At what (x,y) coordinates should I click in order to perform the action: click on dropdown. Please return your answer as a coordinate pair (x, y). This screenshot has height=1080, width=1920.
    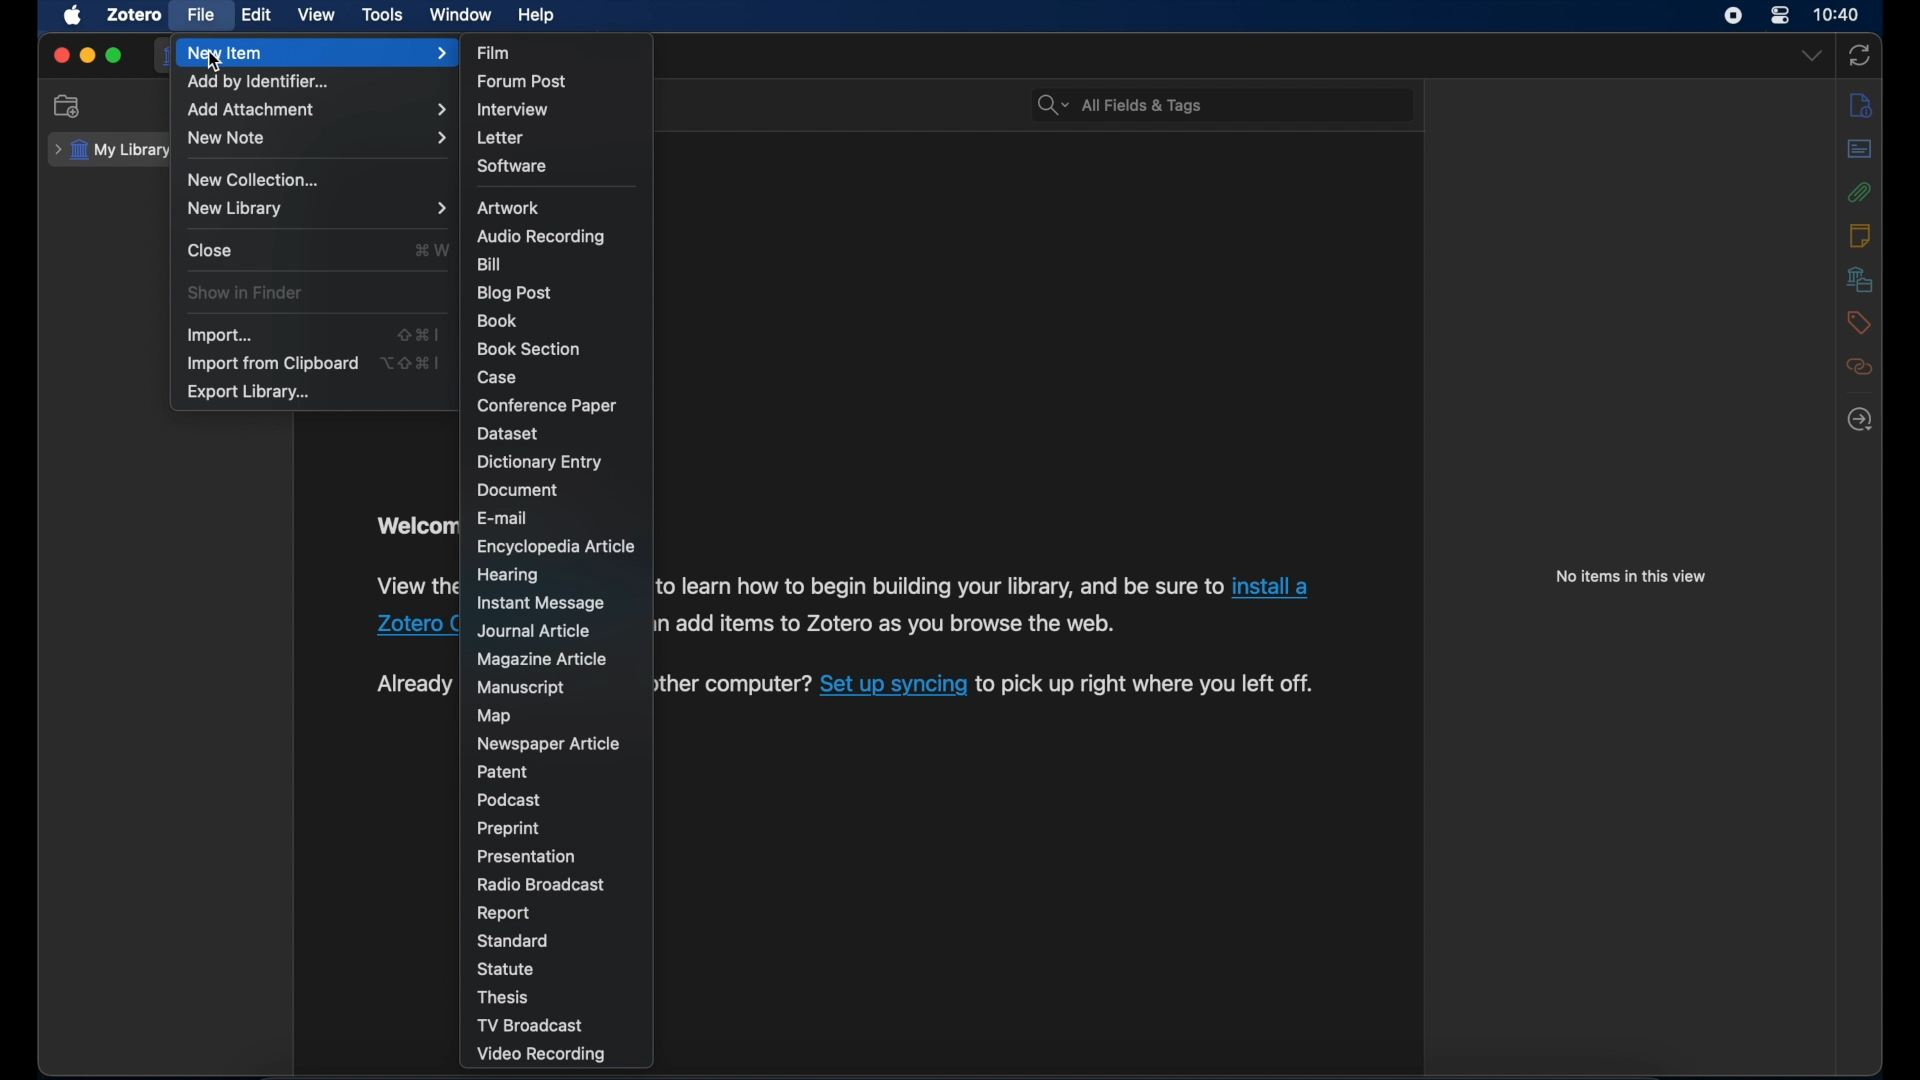
    Looking at the image, I should click on (1811, 54).